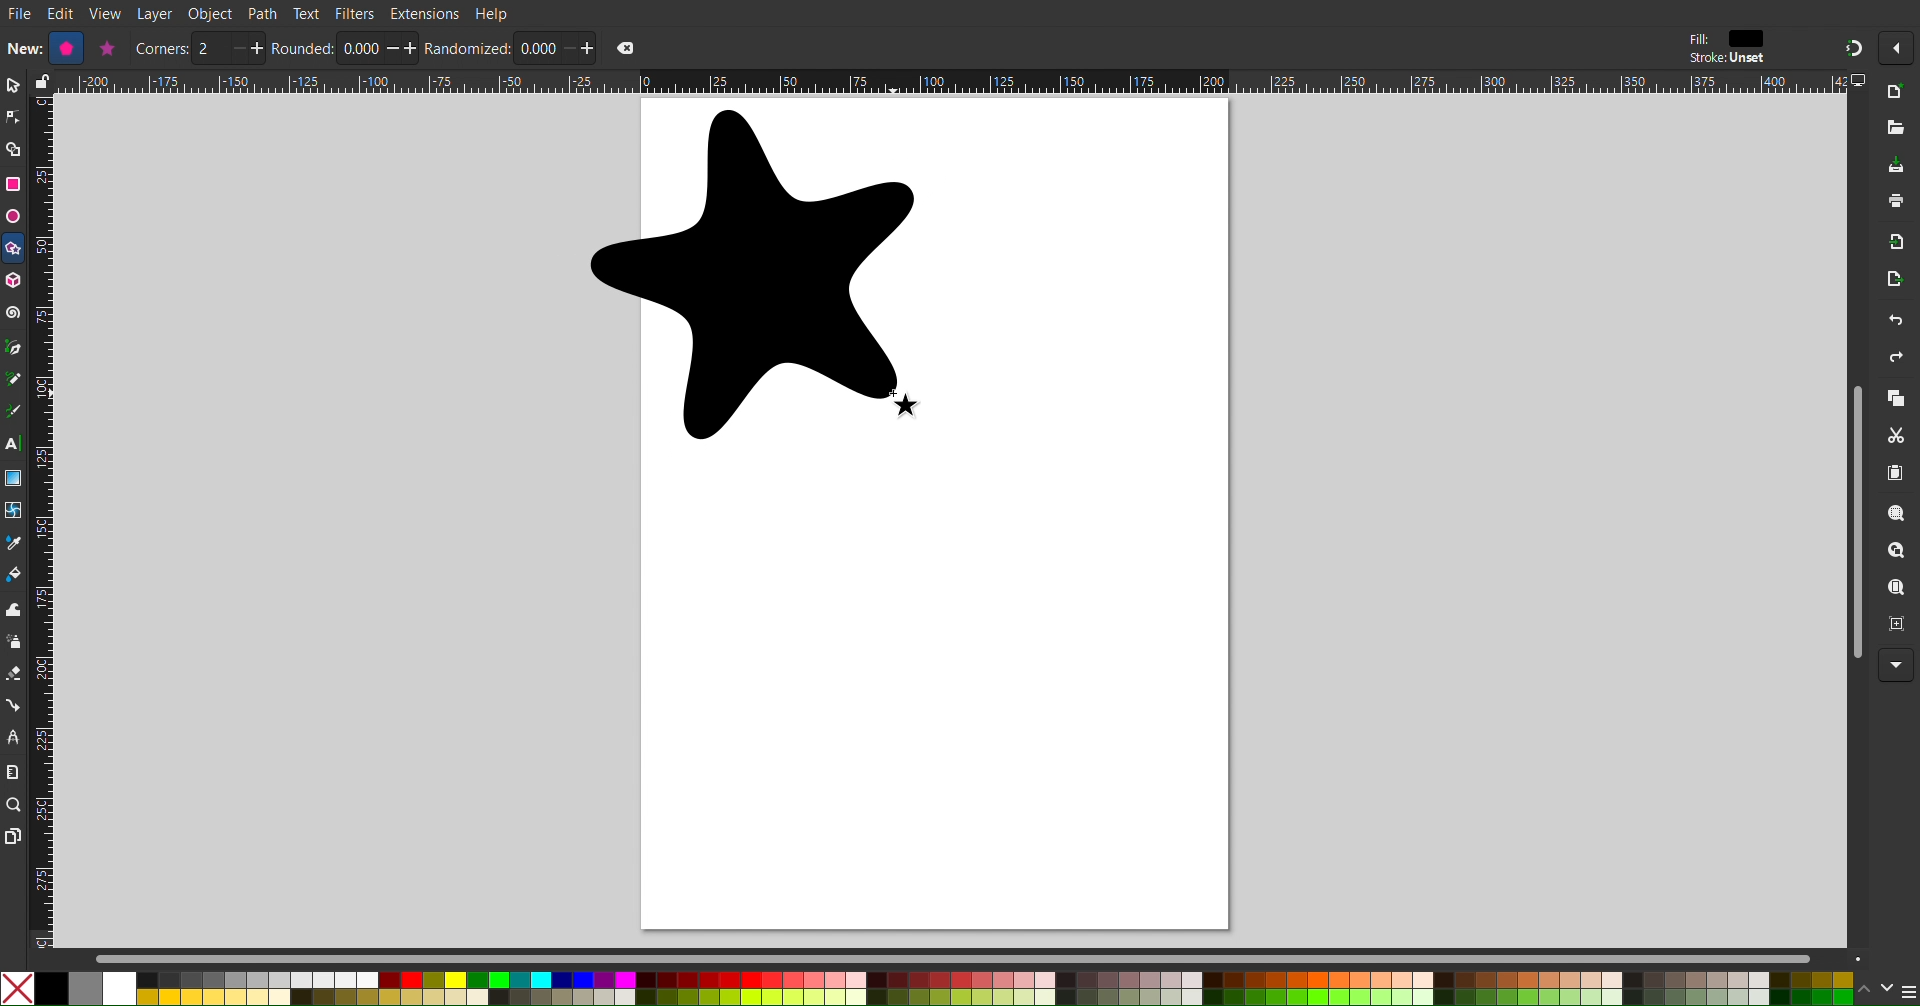  What do you see at coordinates (19, 15) in the screenshot?
I see `File` at bounding box center [19, 15].